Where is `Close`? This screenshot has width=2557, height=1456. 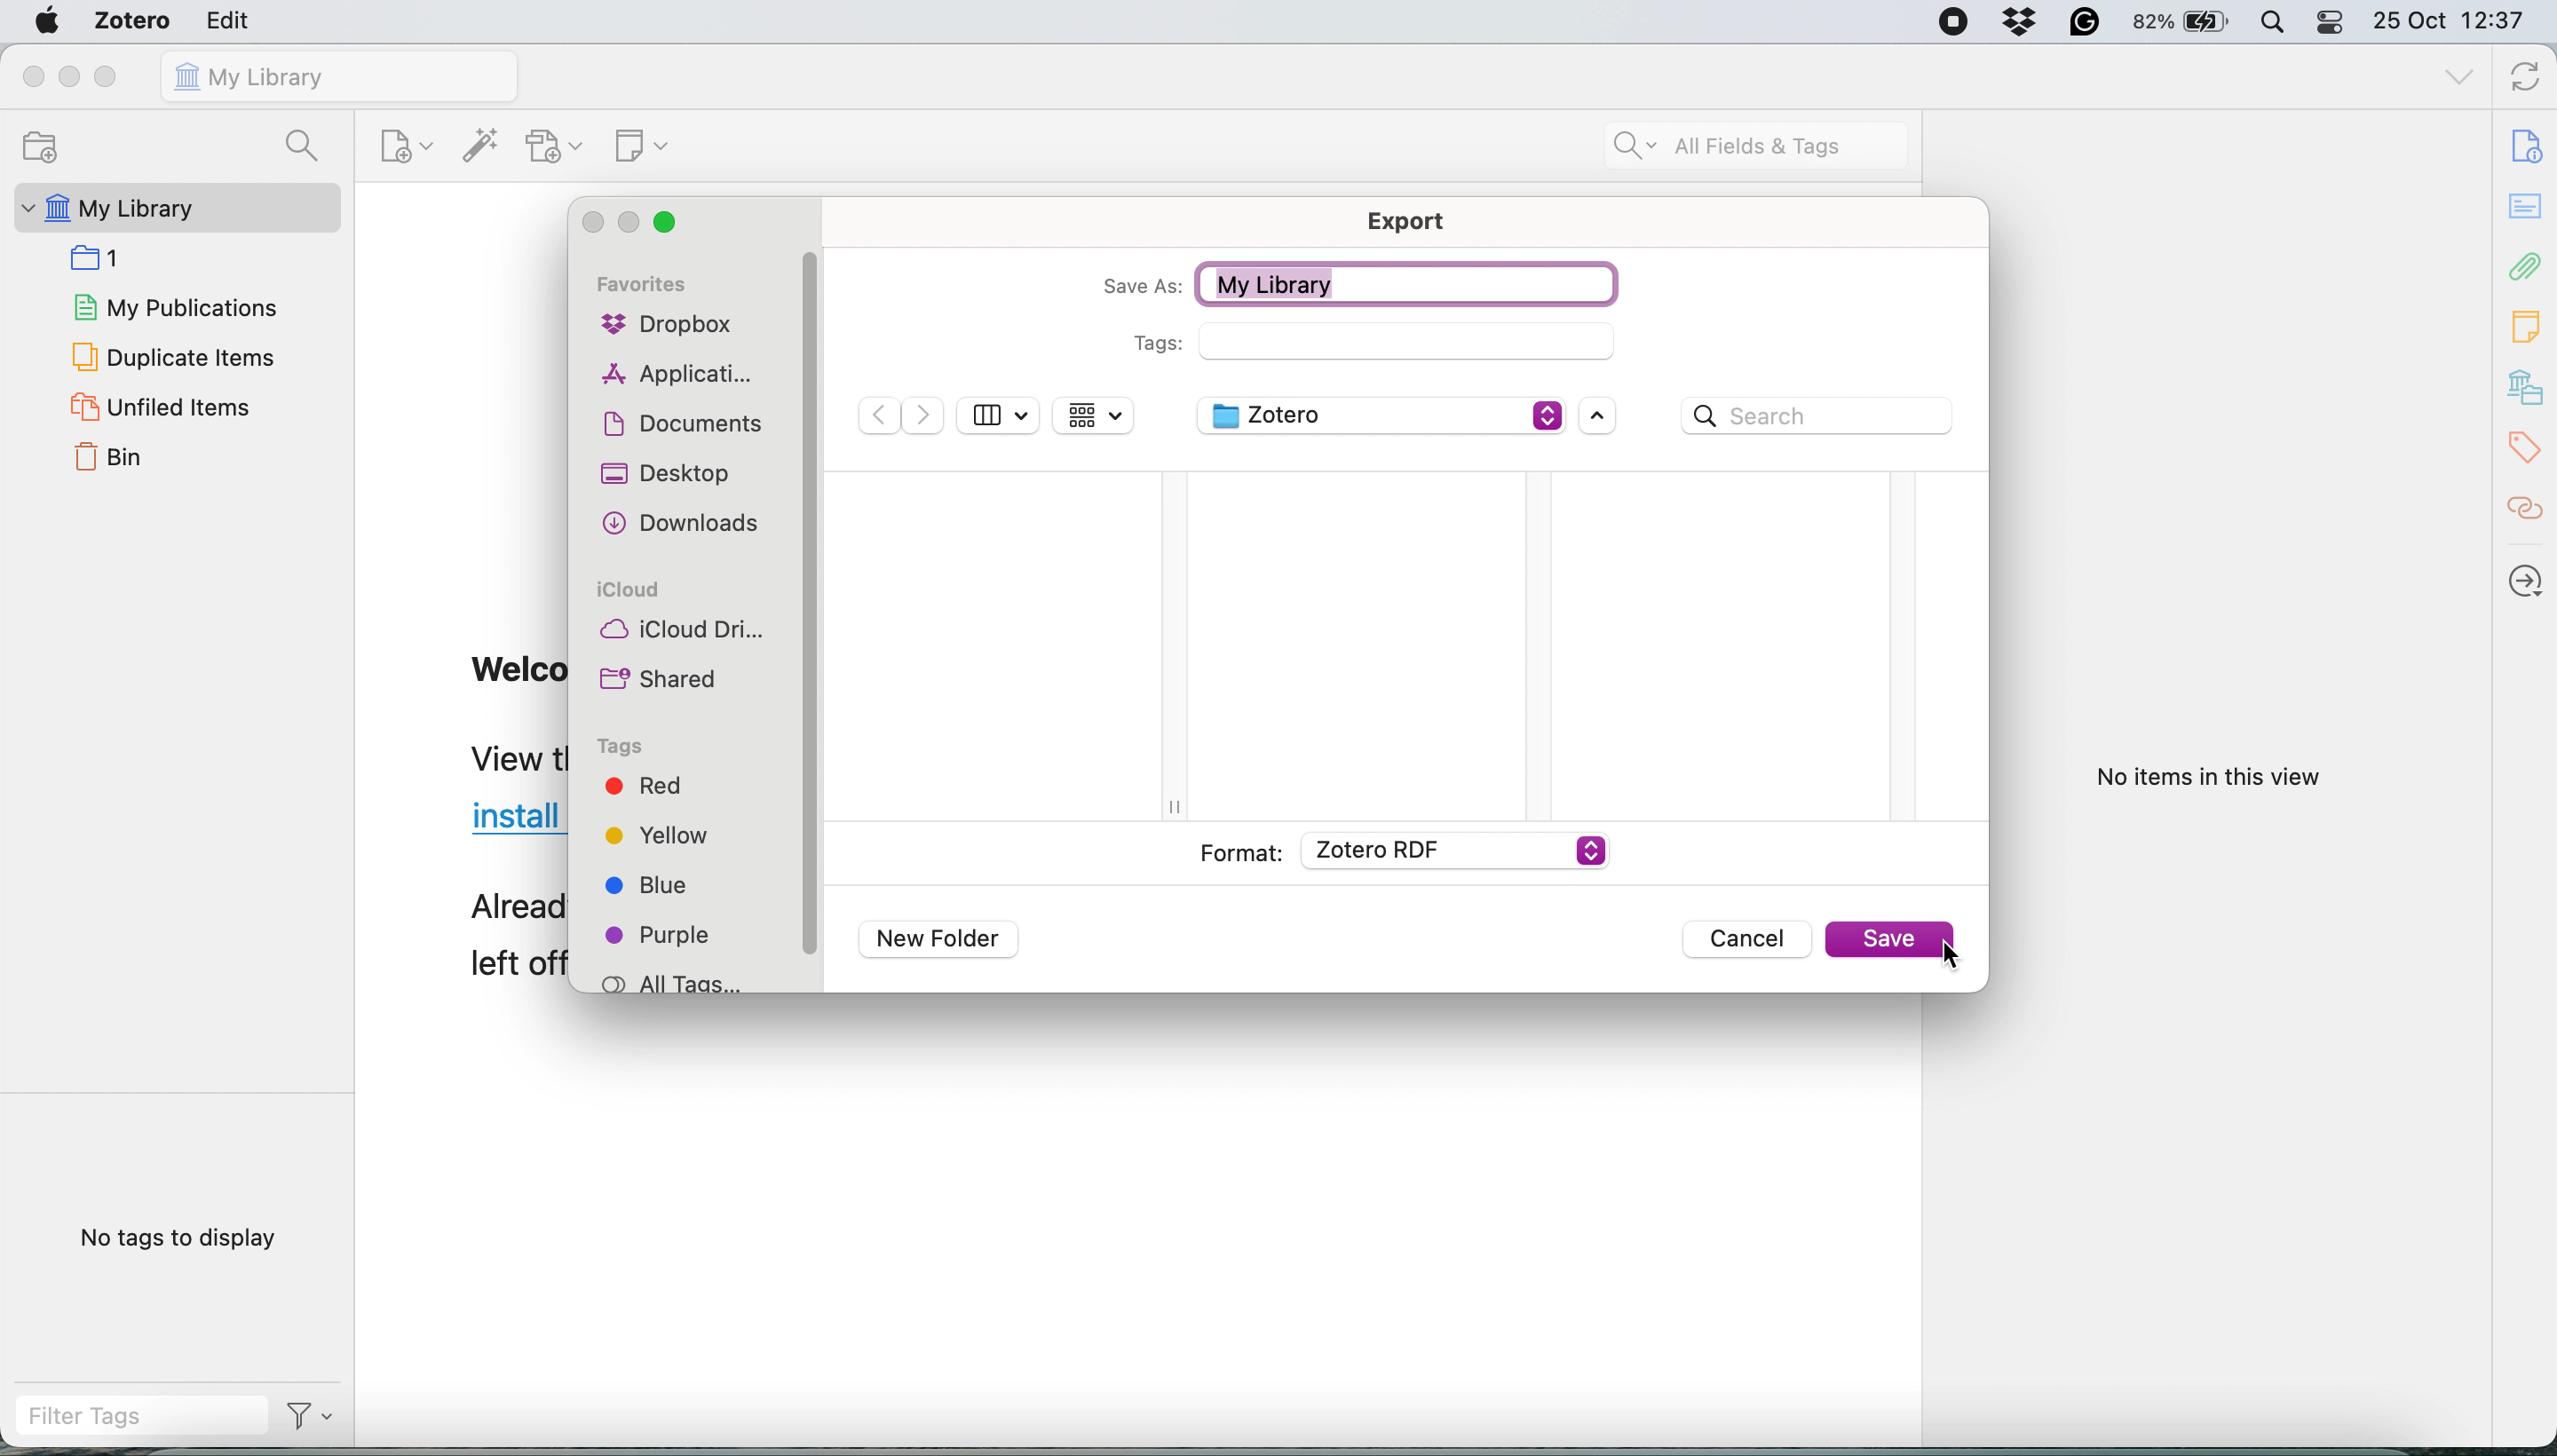 Close is located at coordinates (665, 222).